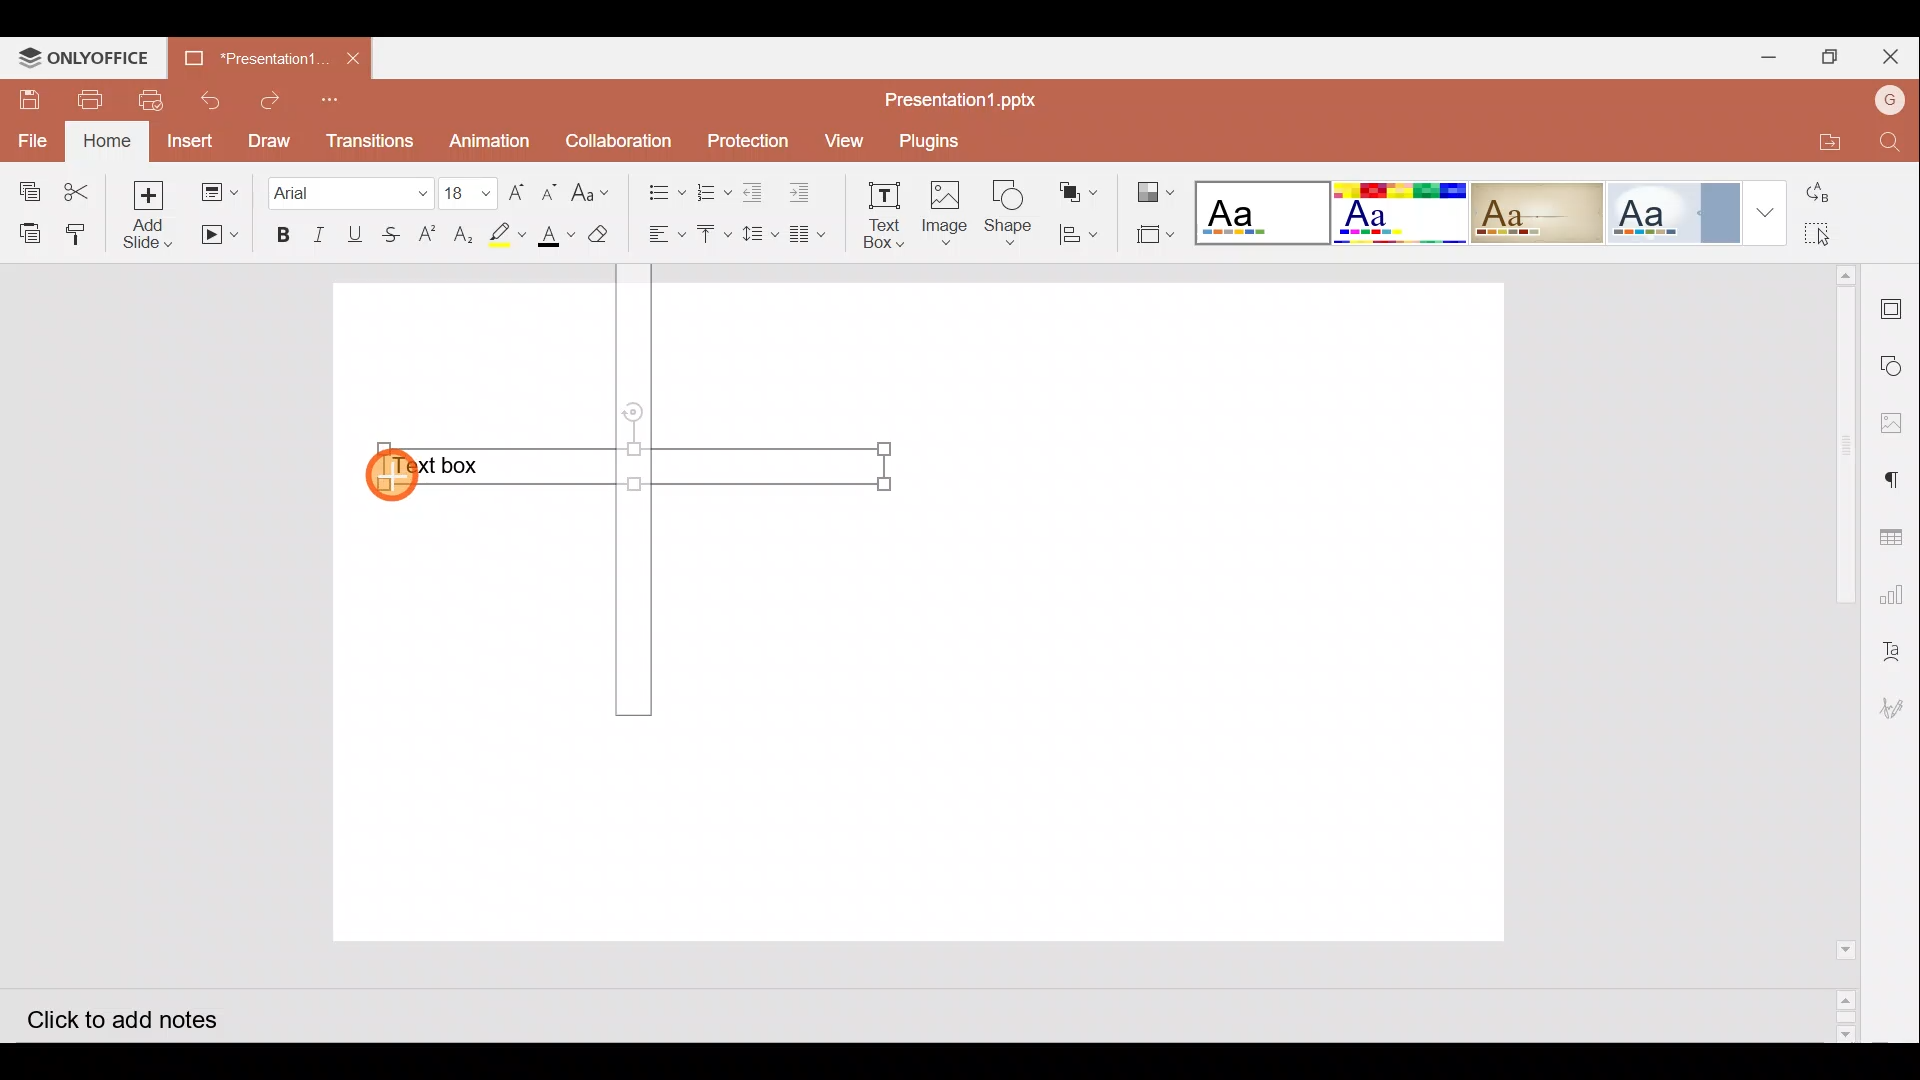 The height and width of the screenshot is (1080, 1920). What do you see at coordinates (1888, 98) in the screenshot?
I see `Account name` at bounding box center [1888, 98].